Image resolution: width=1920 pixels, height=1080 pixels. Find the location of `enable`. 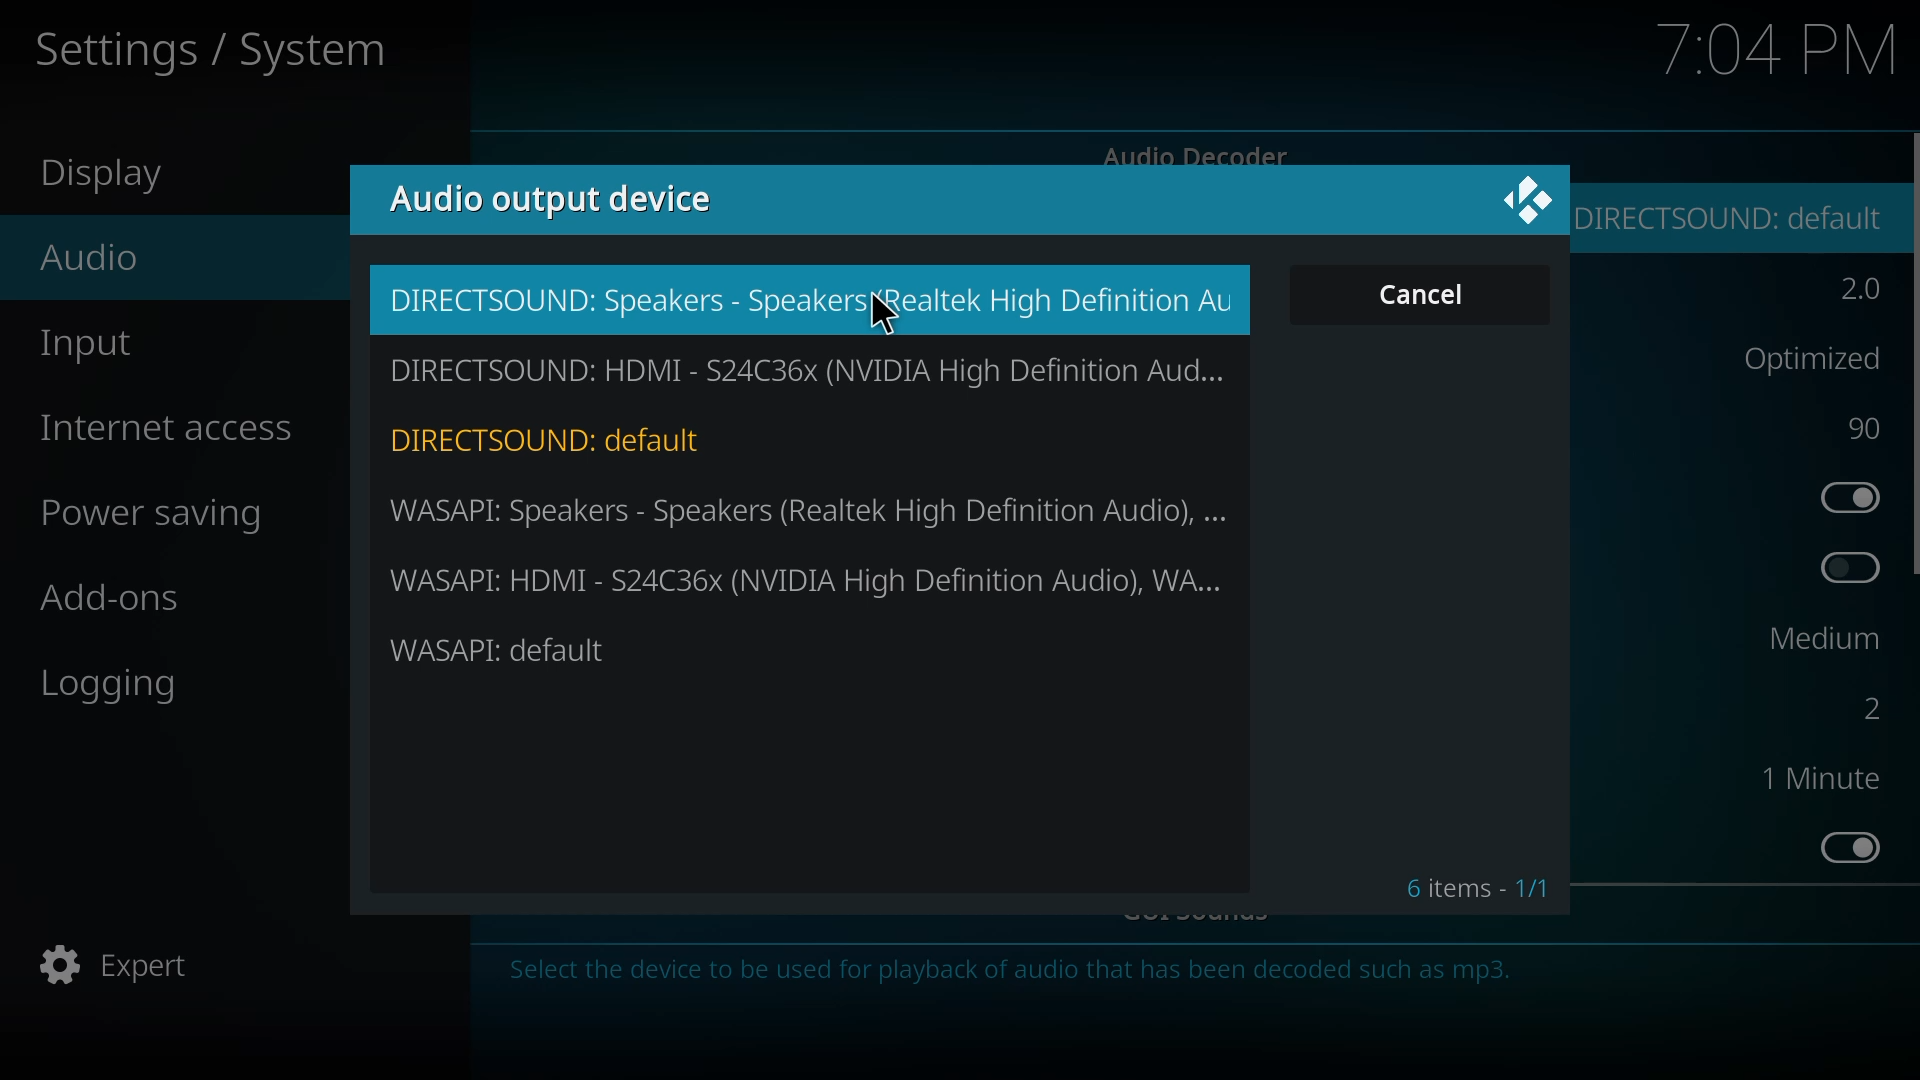

enable is located at coordinates (1852, 847).